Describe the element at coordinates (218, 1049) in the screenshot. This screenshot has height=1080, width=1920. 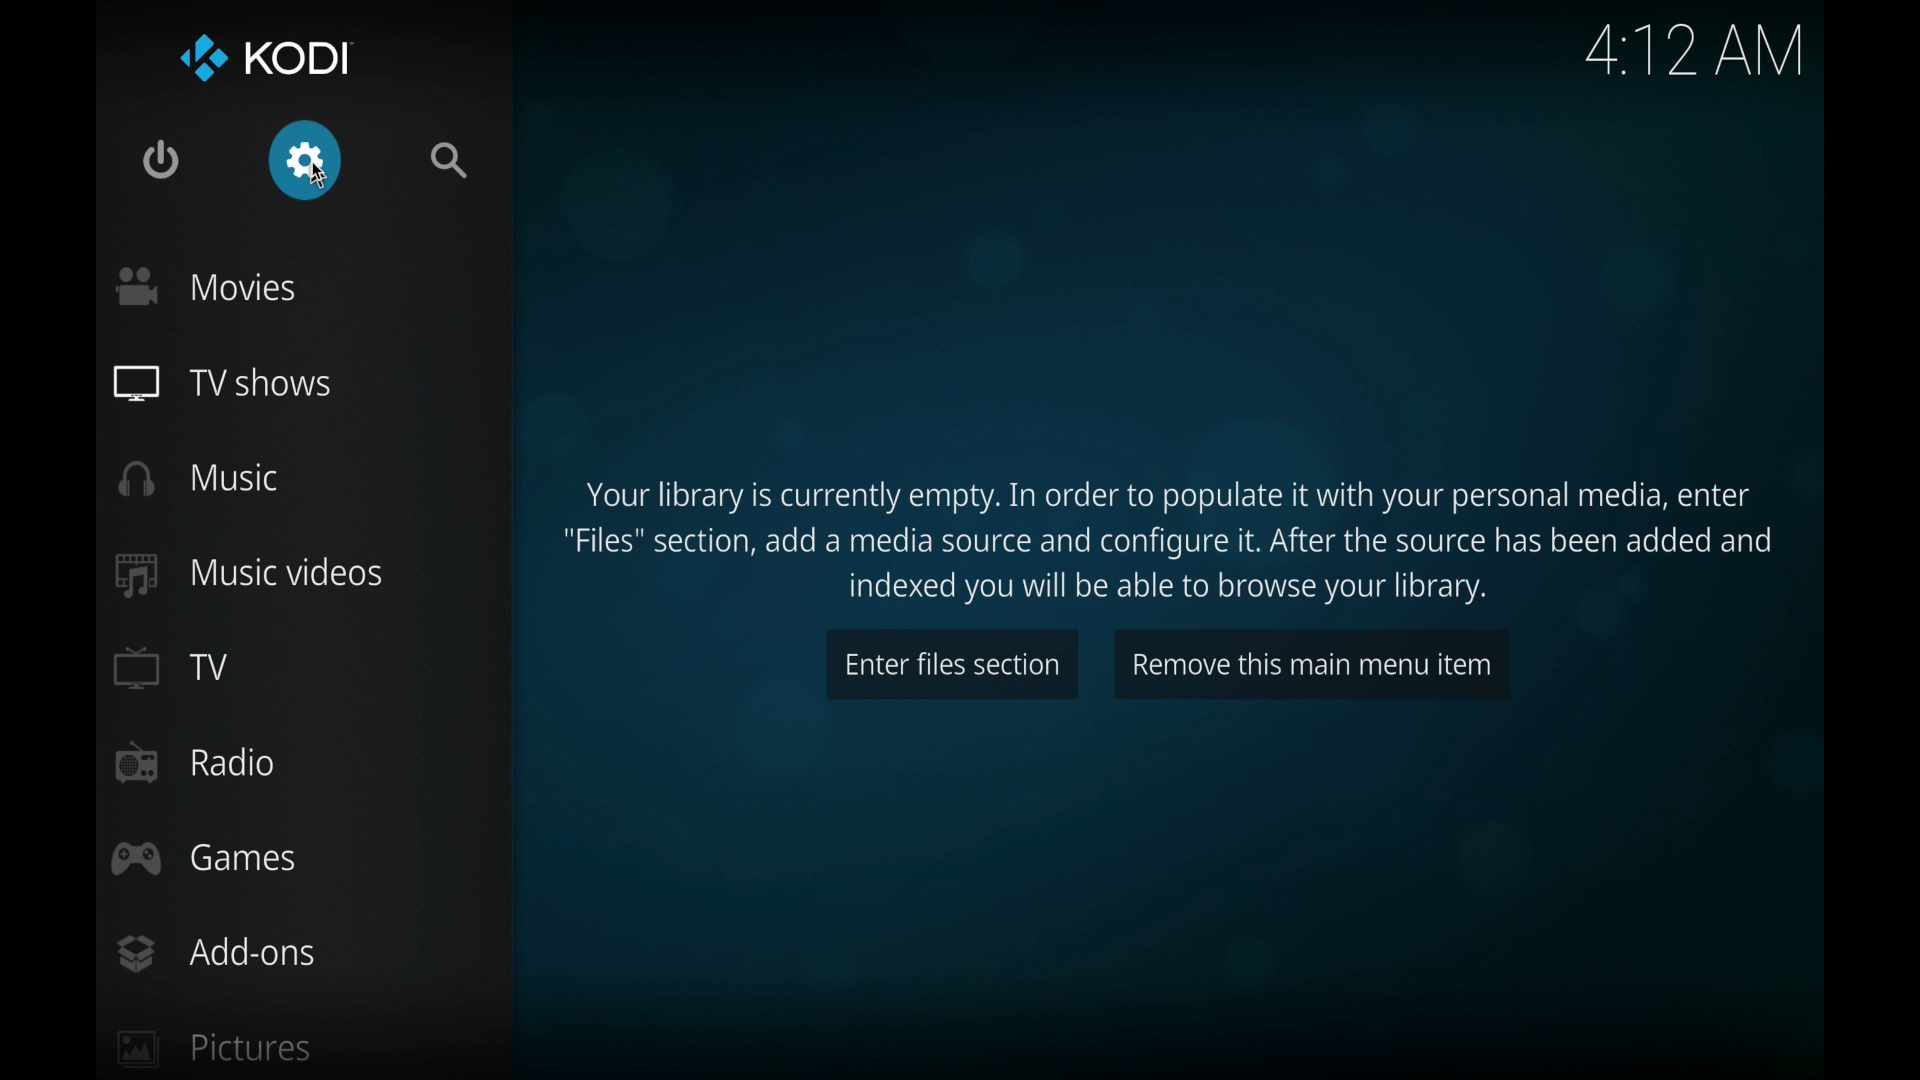
I see `pictures` at that location.